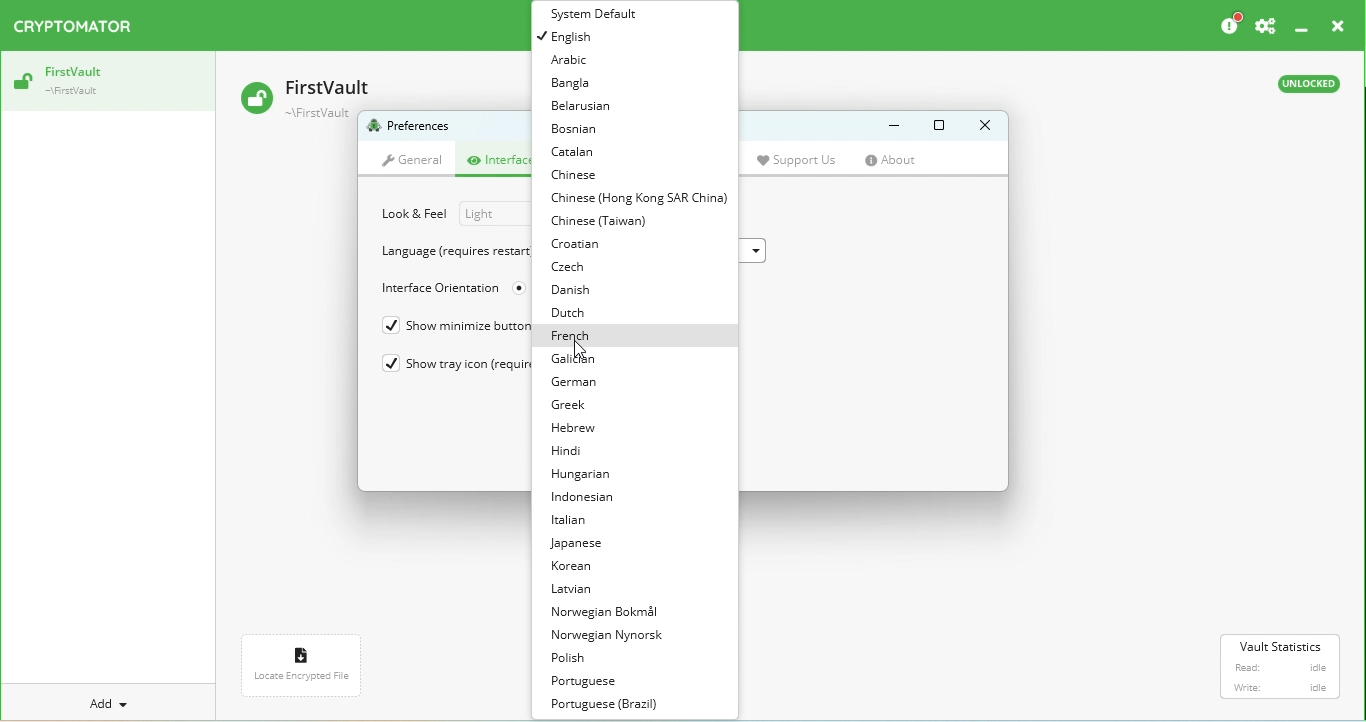  I want to click on Norwegian Bokmal, so click(609, 612).